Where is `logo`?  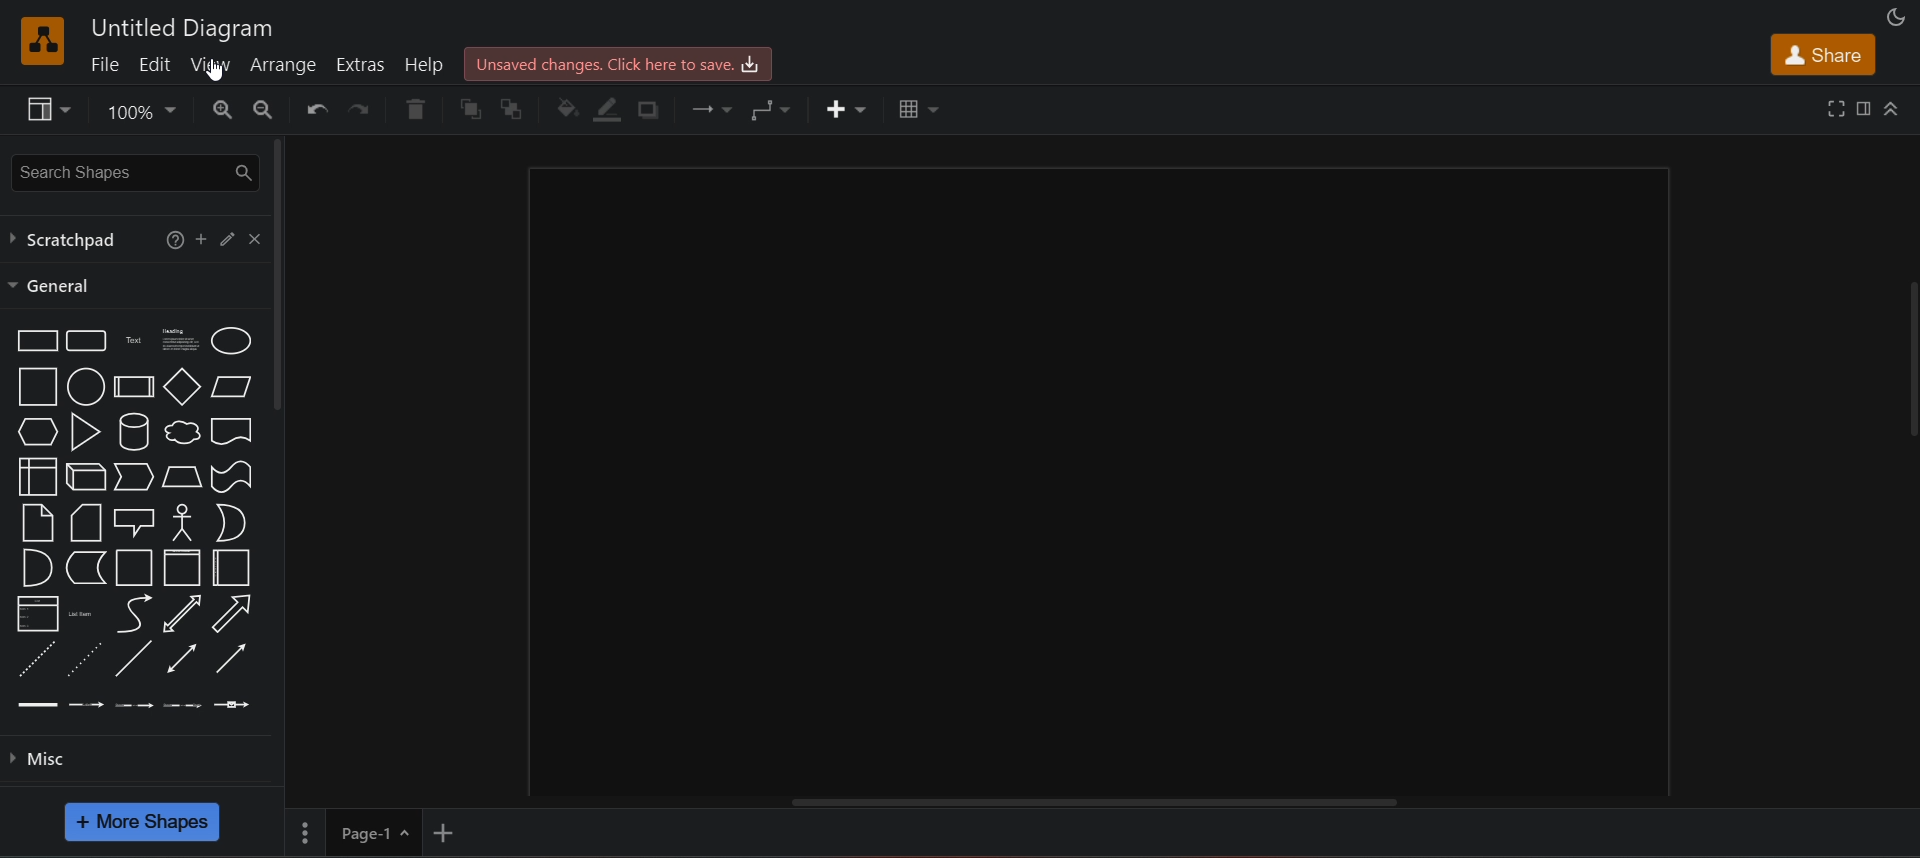 logo is located at coordinates (42, 39).